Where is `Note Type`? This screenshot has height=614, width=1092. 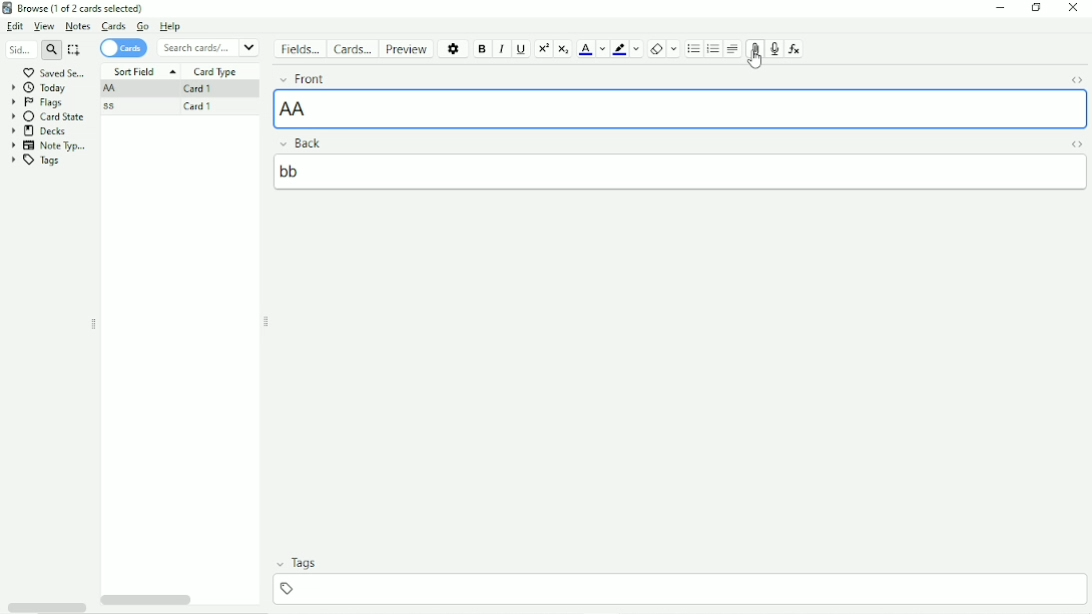
Note Type is located at coordinates (47, 146).